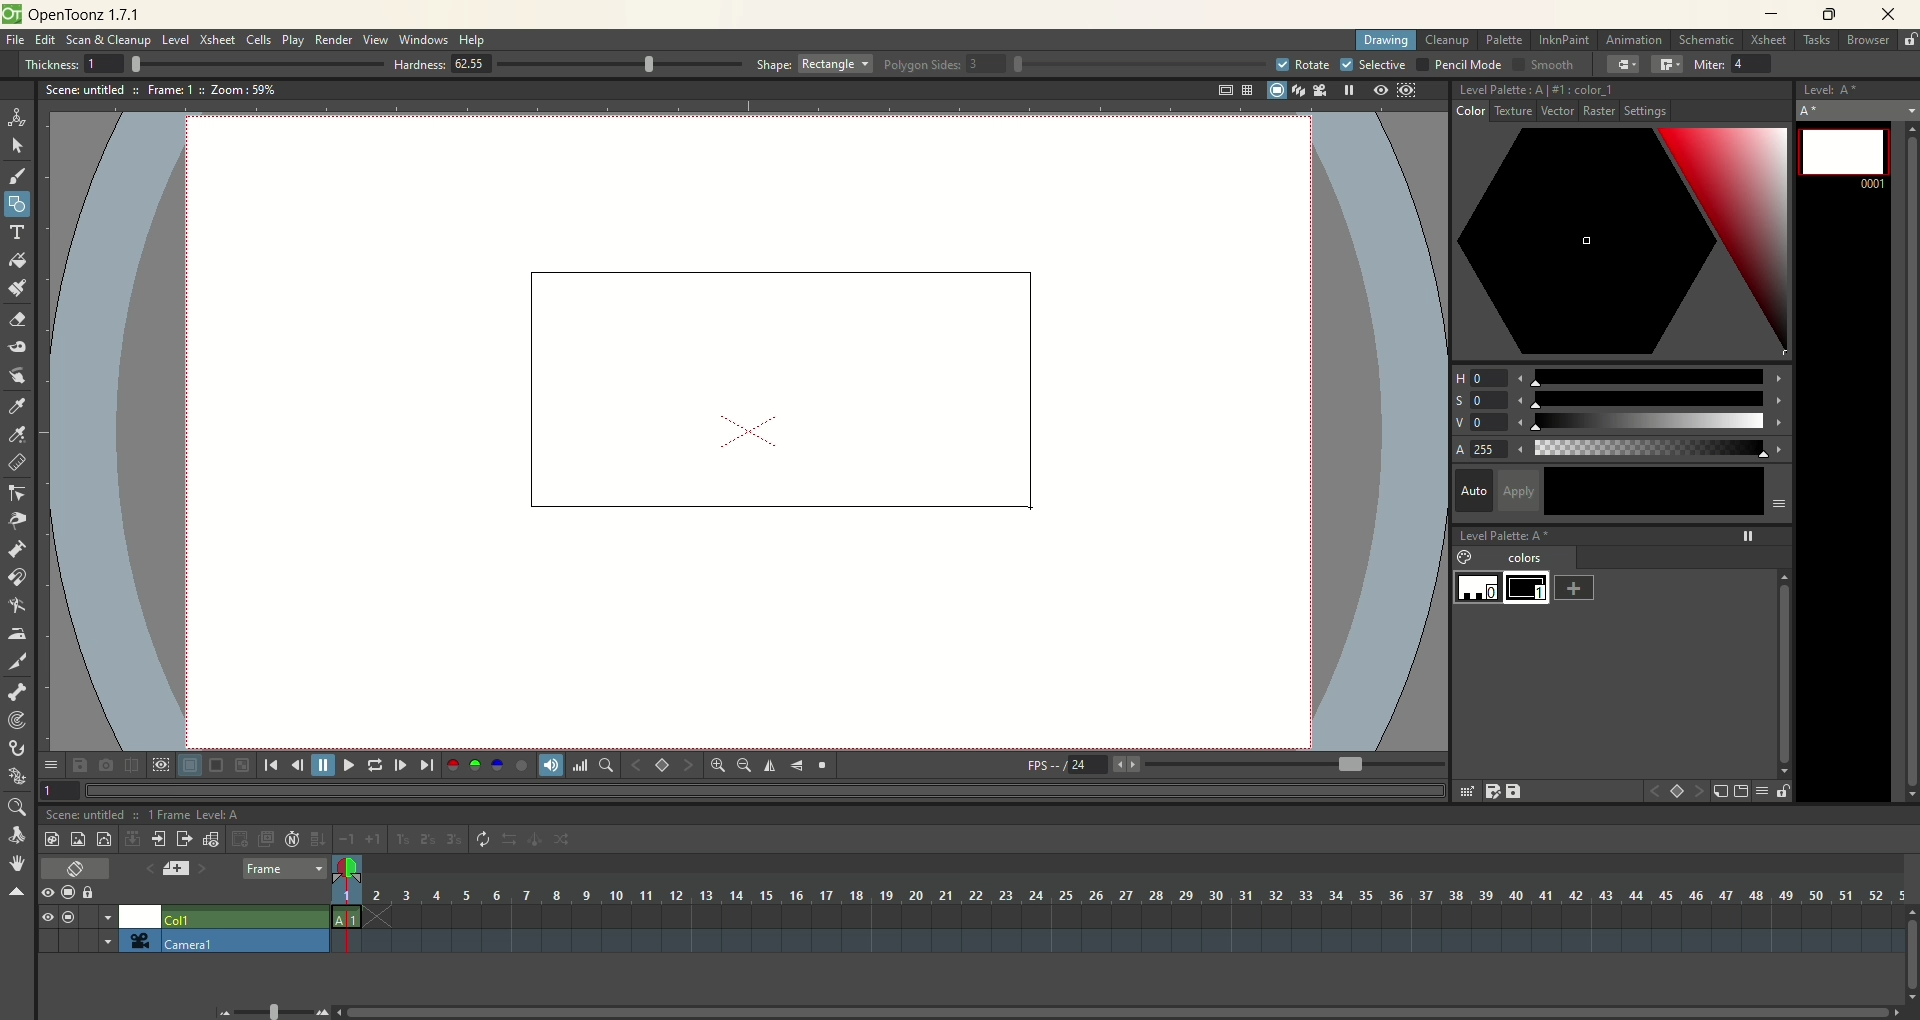 The width and height of the screenshot is (1920, 1020). I want to click on hook, so click(19, 750).